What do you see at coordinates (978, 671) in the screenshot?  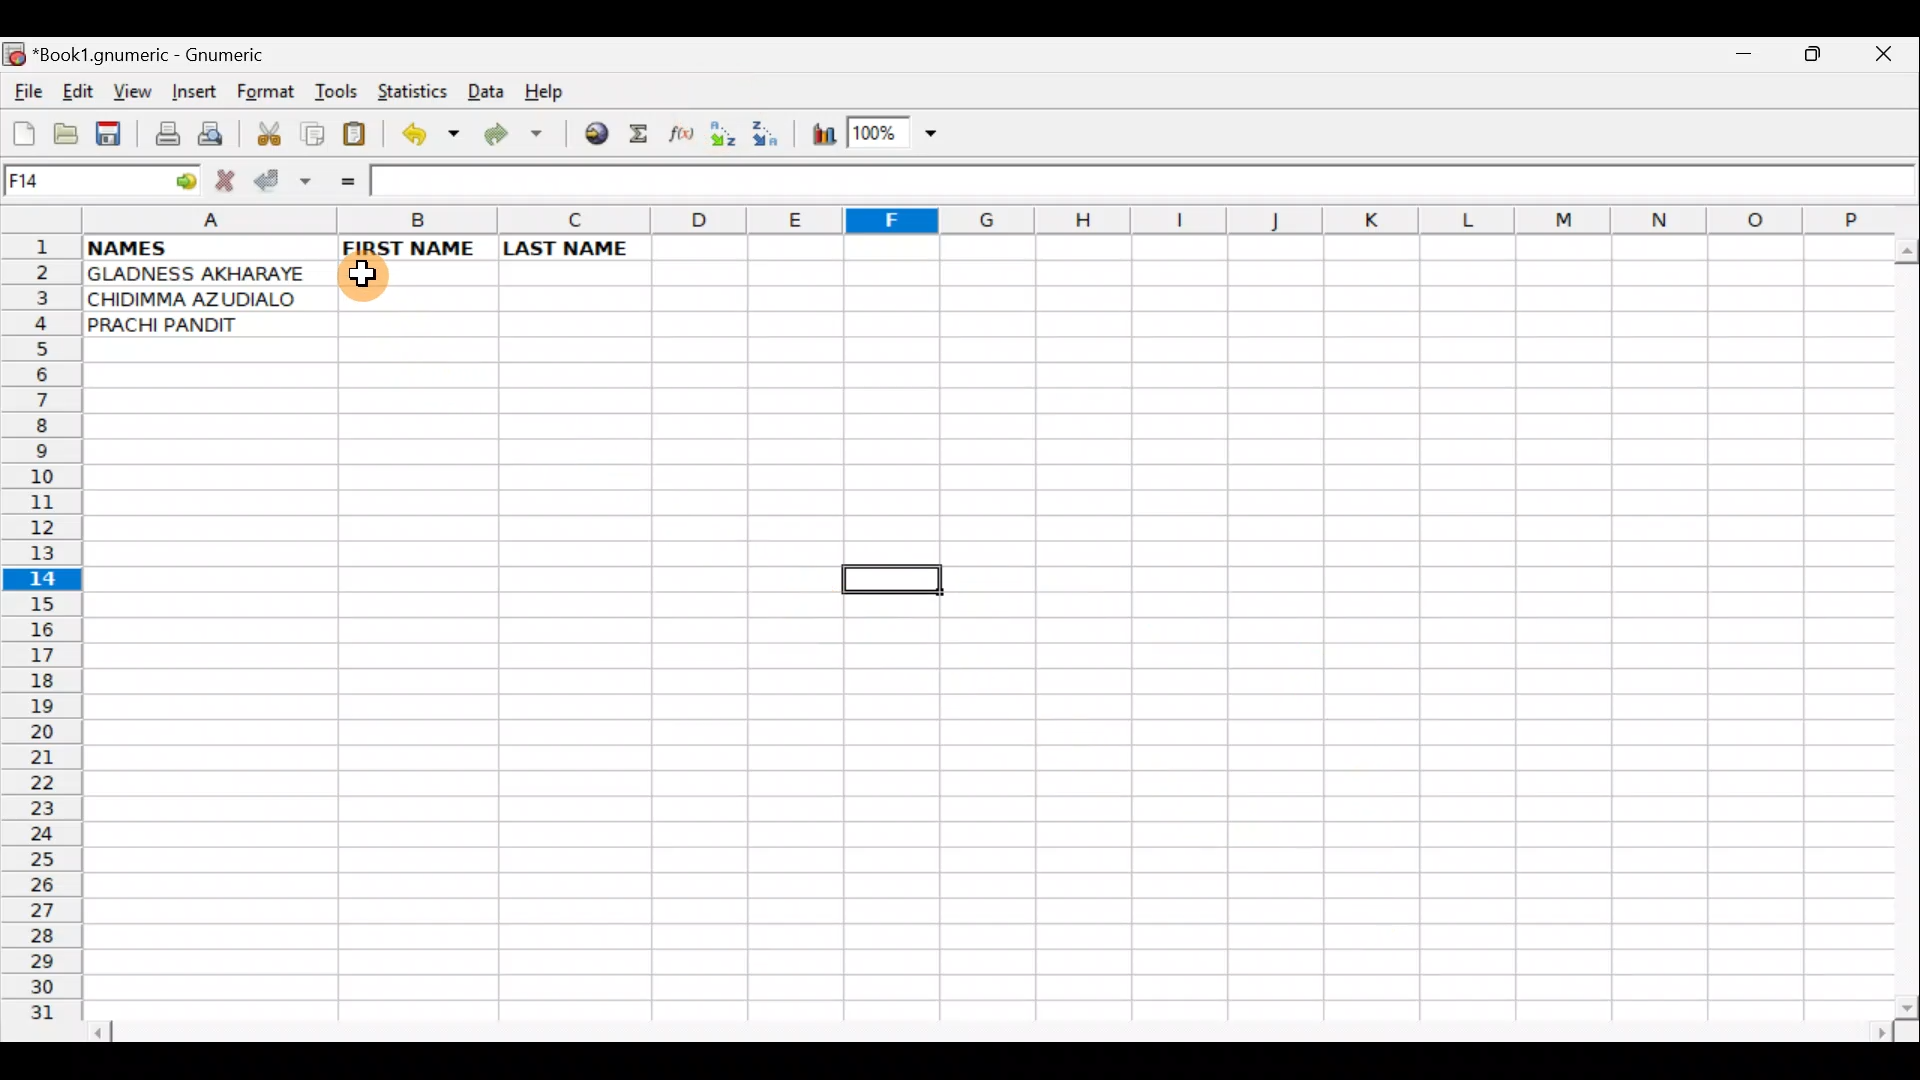 I see `Cells` at bounding box center [978, 671].